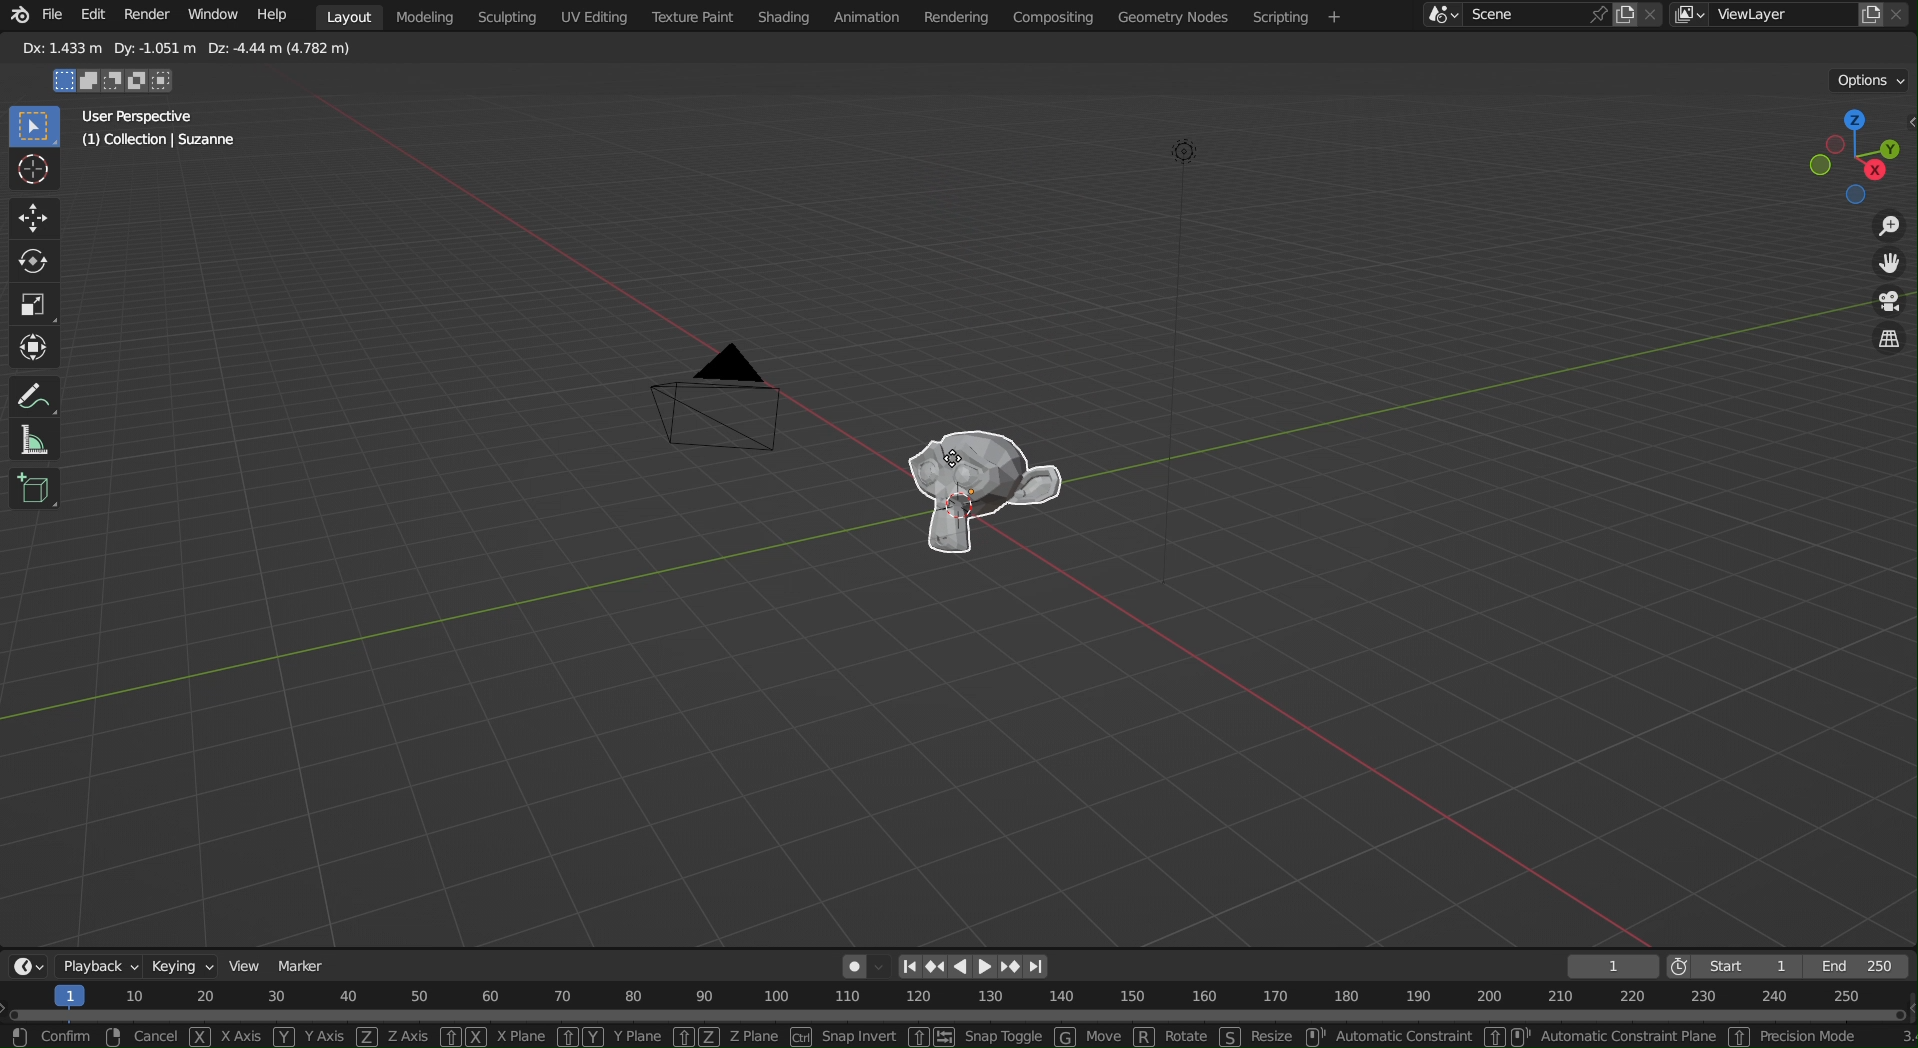 The width and height of the screenshot is (1918, 1048). I want to click on shift and right click, so click(1506, 1035).